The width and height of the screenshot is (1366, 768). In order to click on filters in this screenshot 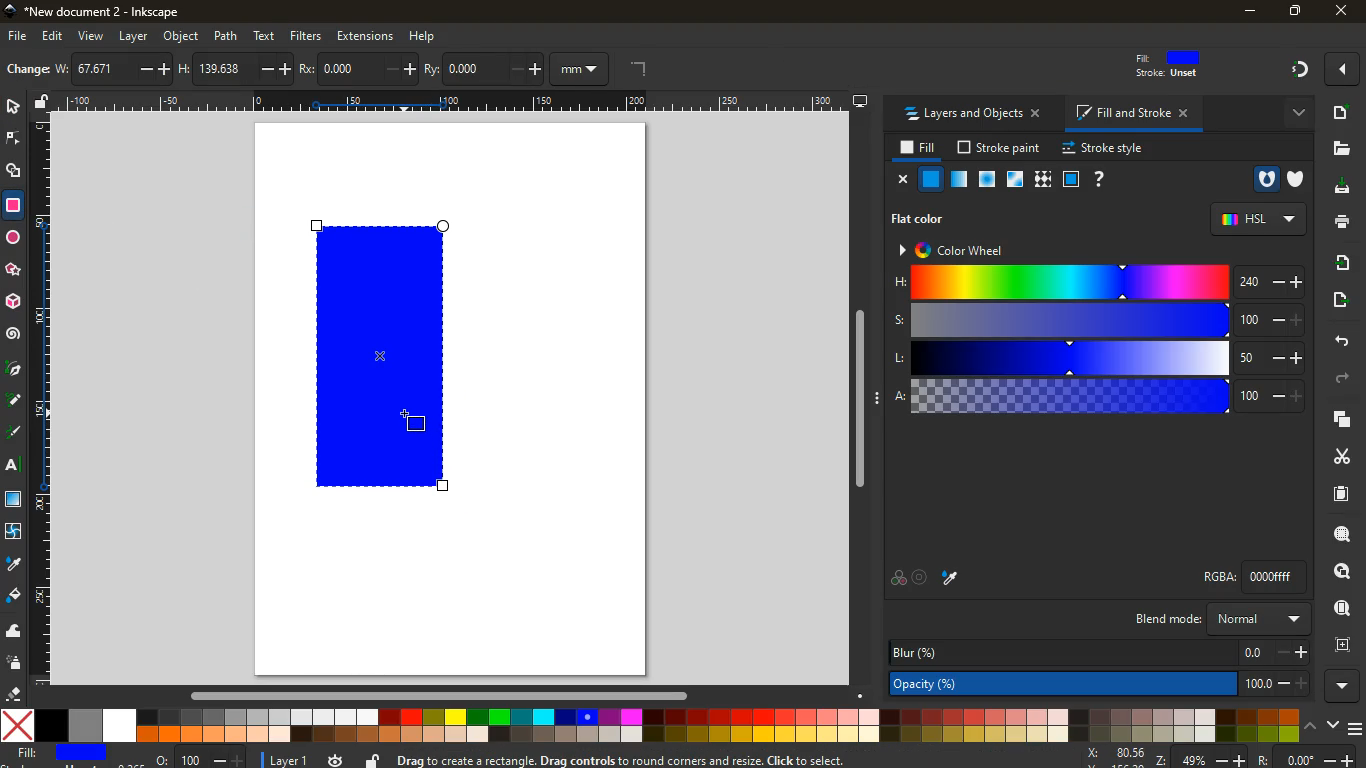, I will do `click(306, 37)`.